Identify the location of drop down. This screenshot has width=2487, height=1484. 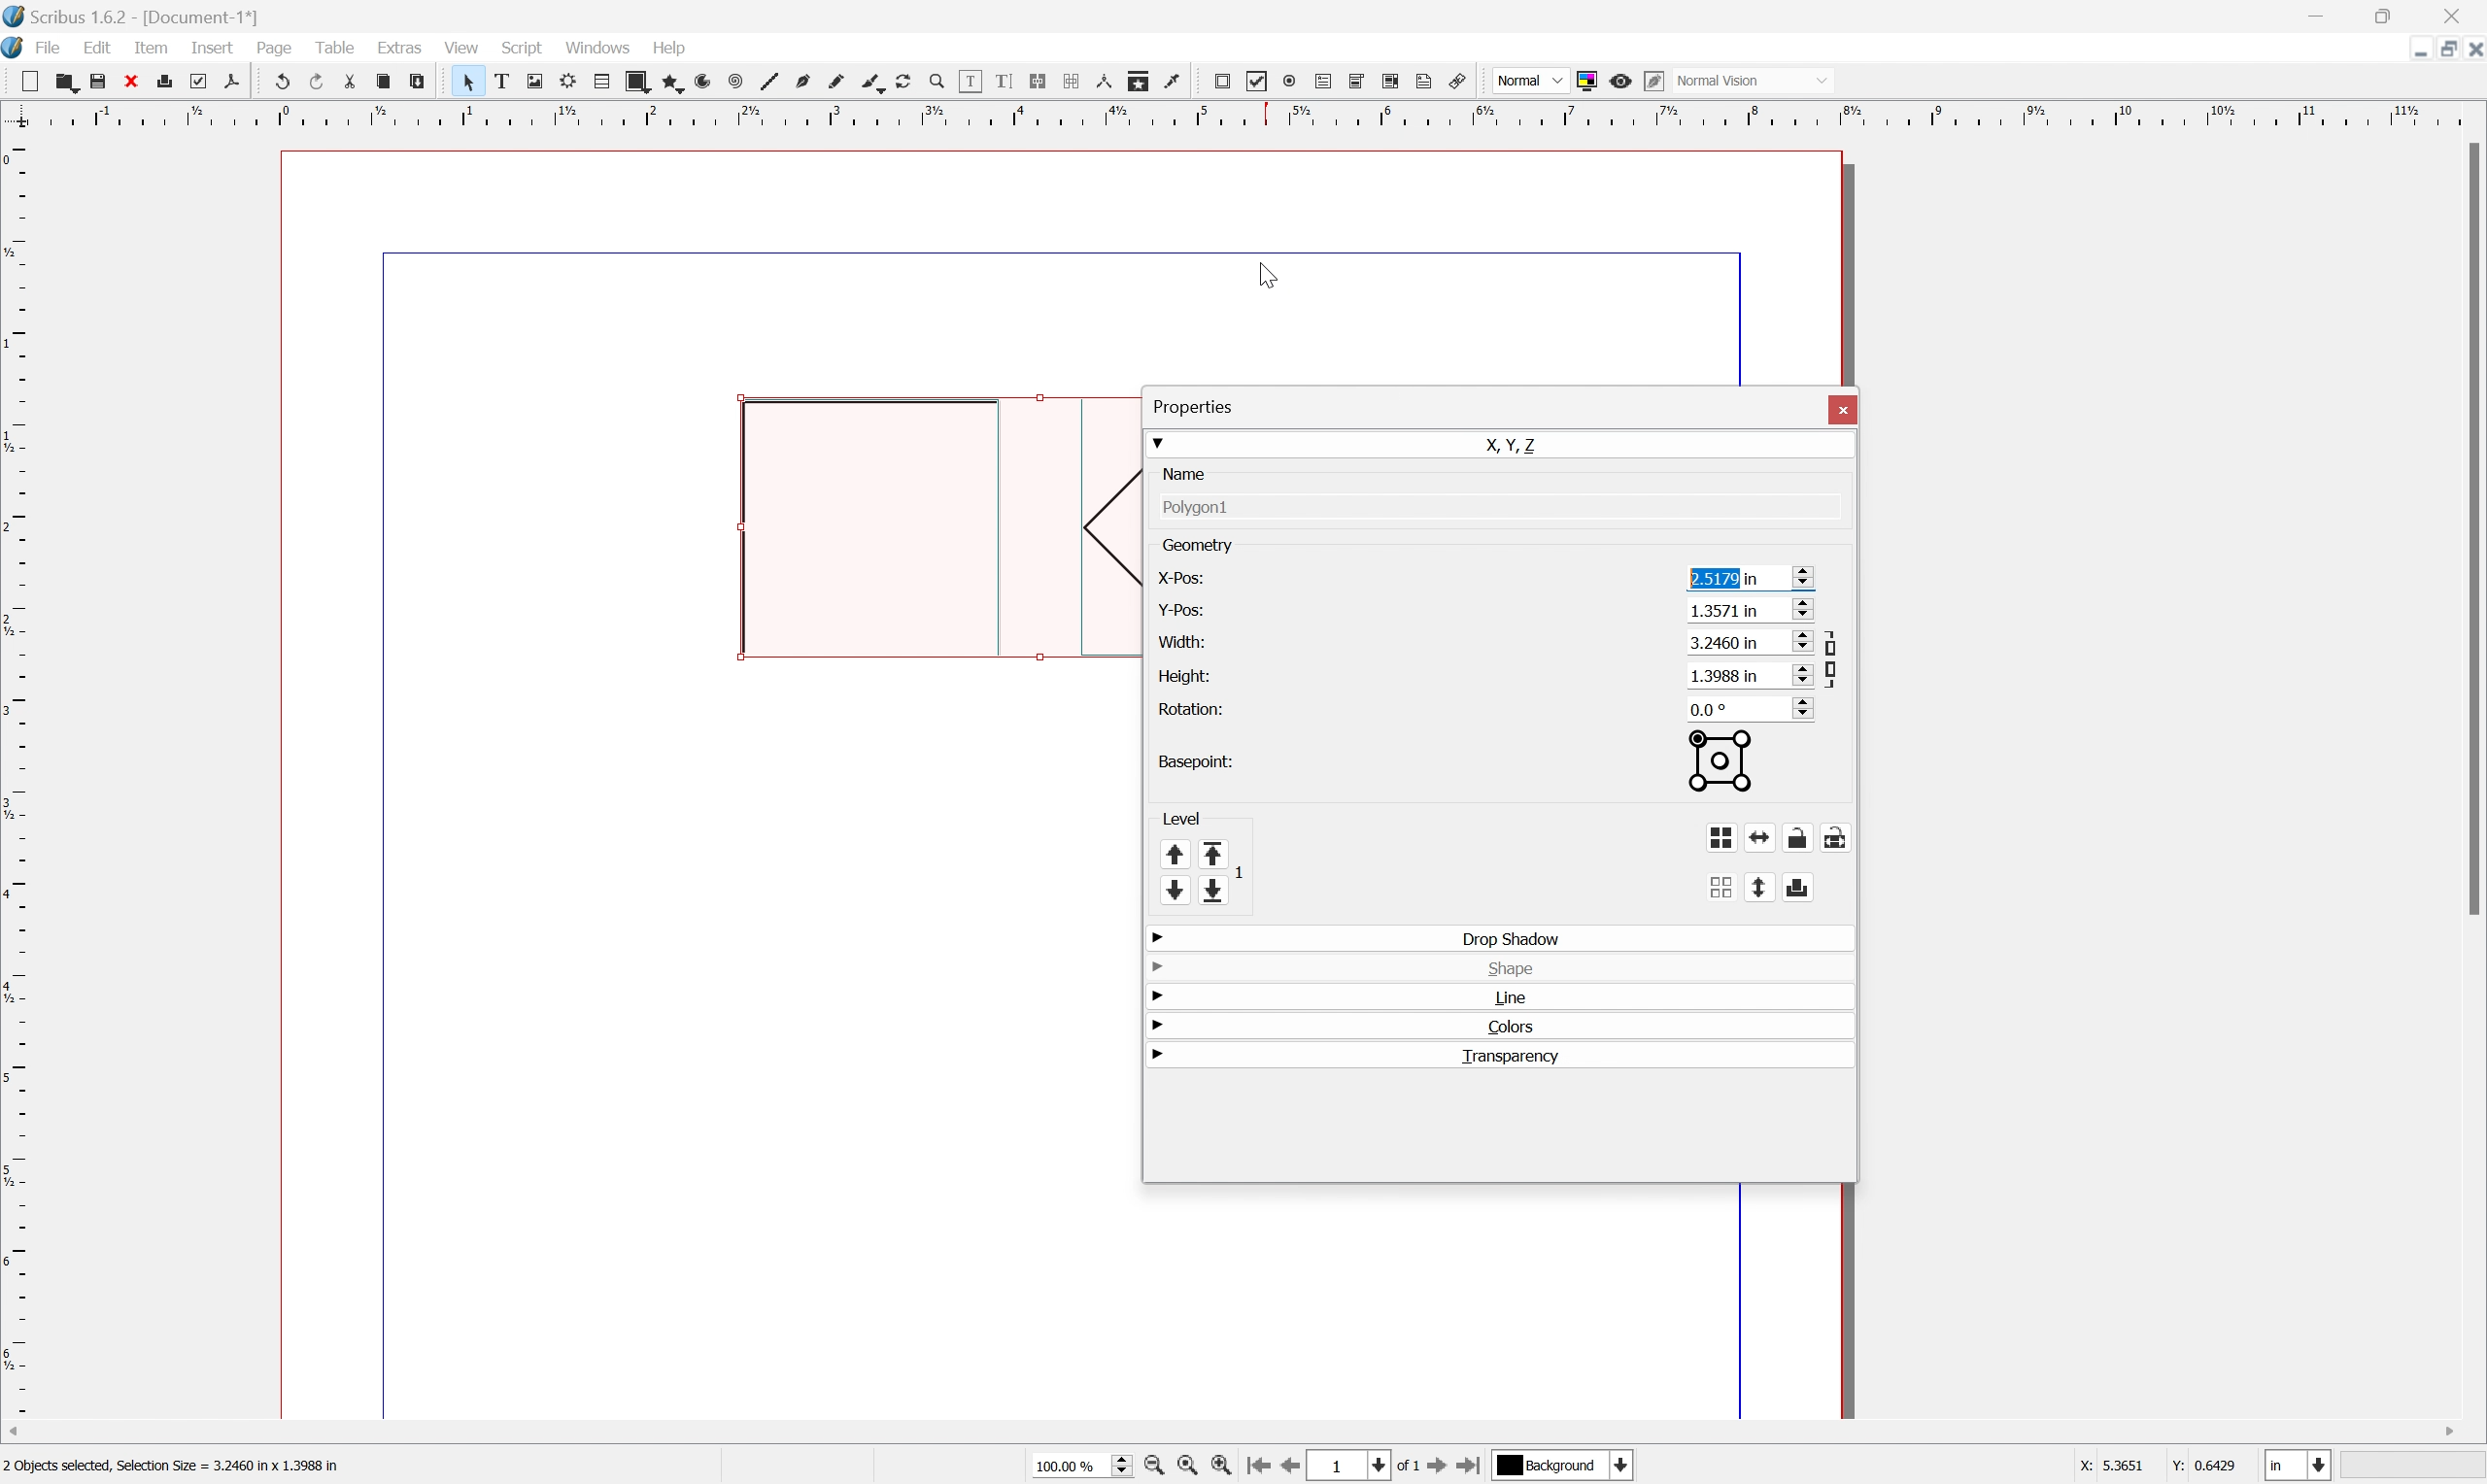
(1158, 1022).